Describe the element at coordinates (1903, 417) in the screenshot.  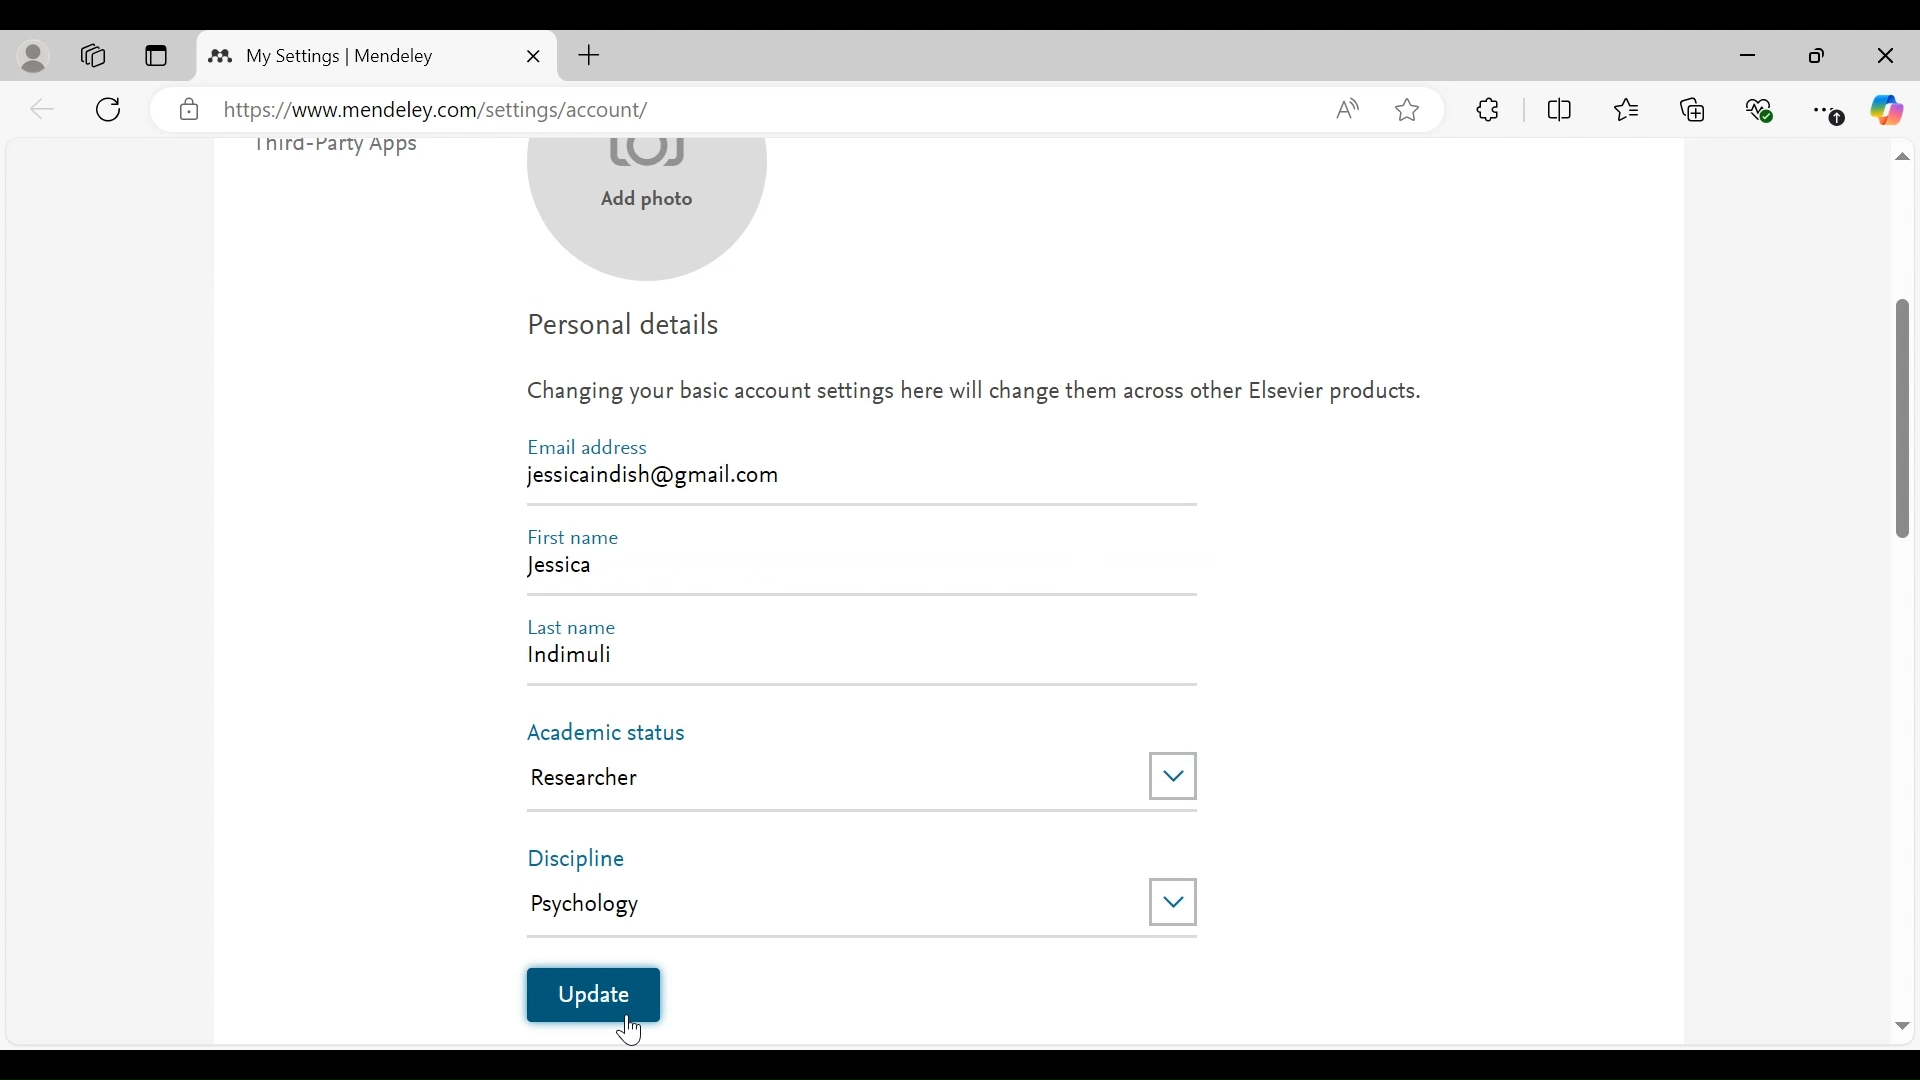
I see `Vertical Scroll bar` at that location.